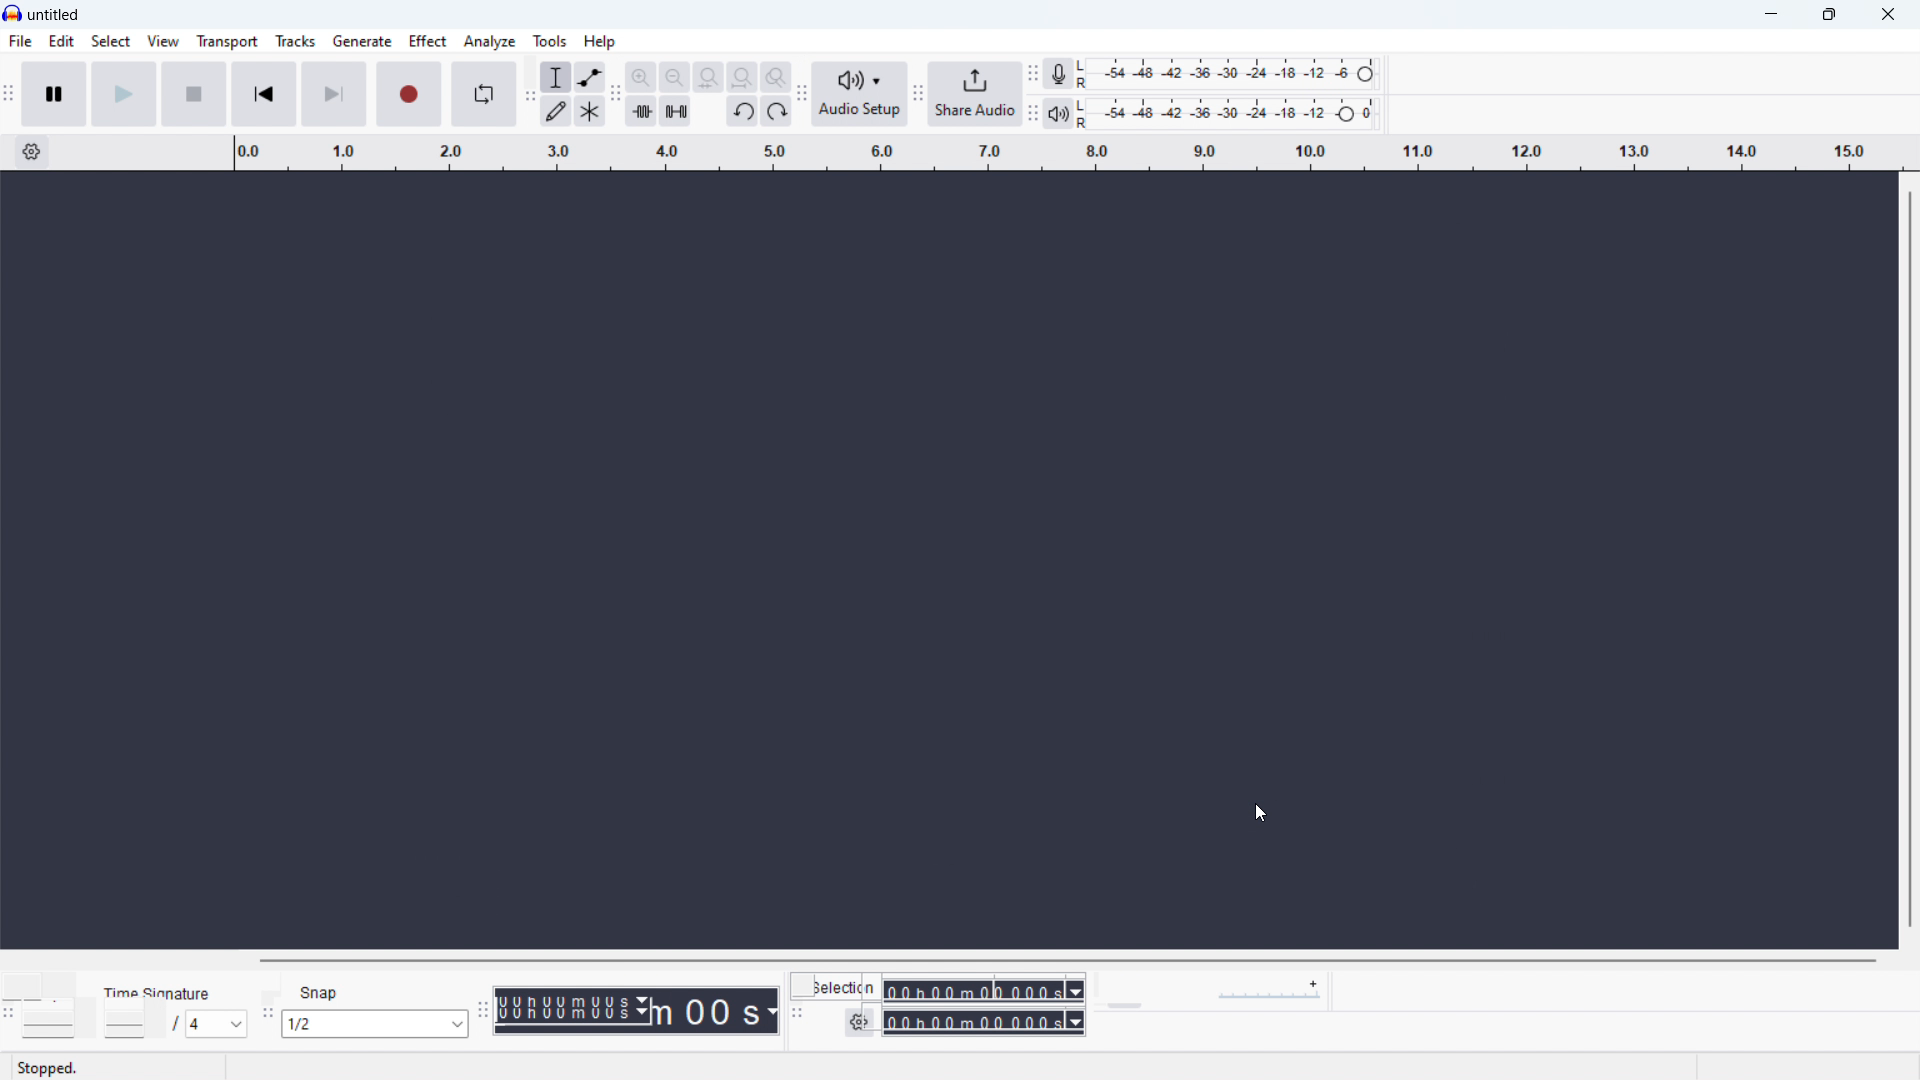 This screenshot has width=1920, height=1080. I want to click on draw tool, so click(556, 111).